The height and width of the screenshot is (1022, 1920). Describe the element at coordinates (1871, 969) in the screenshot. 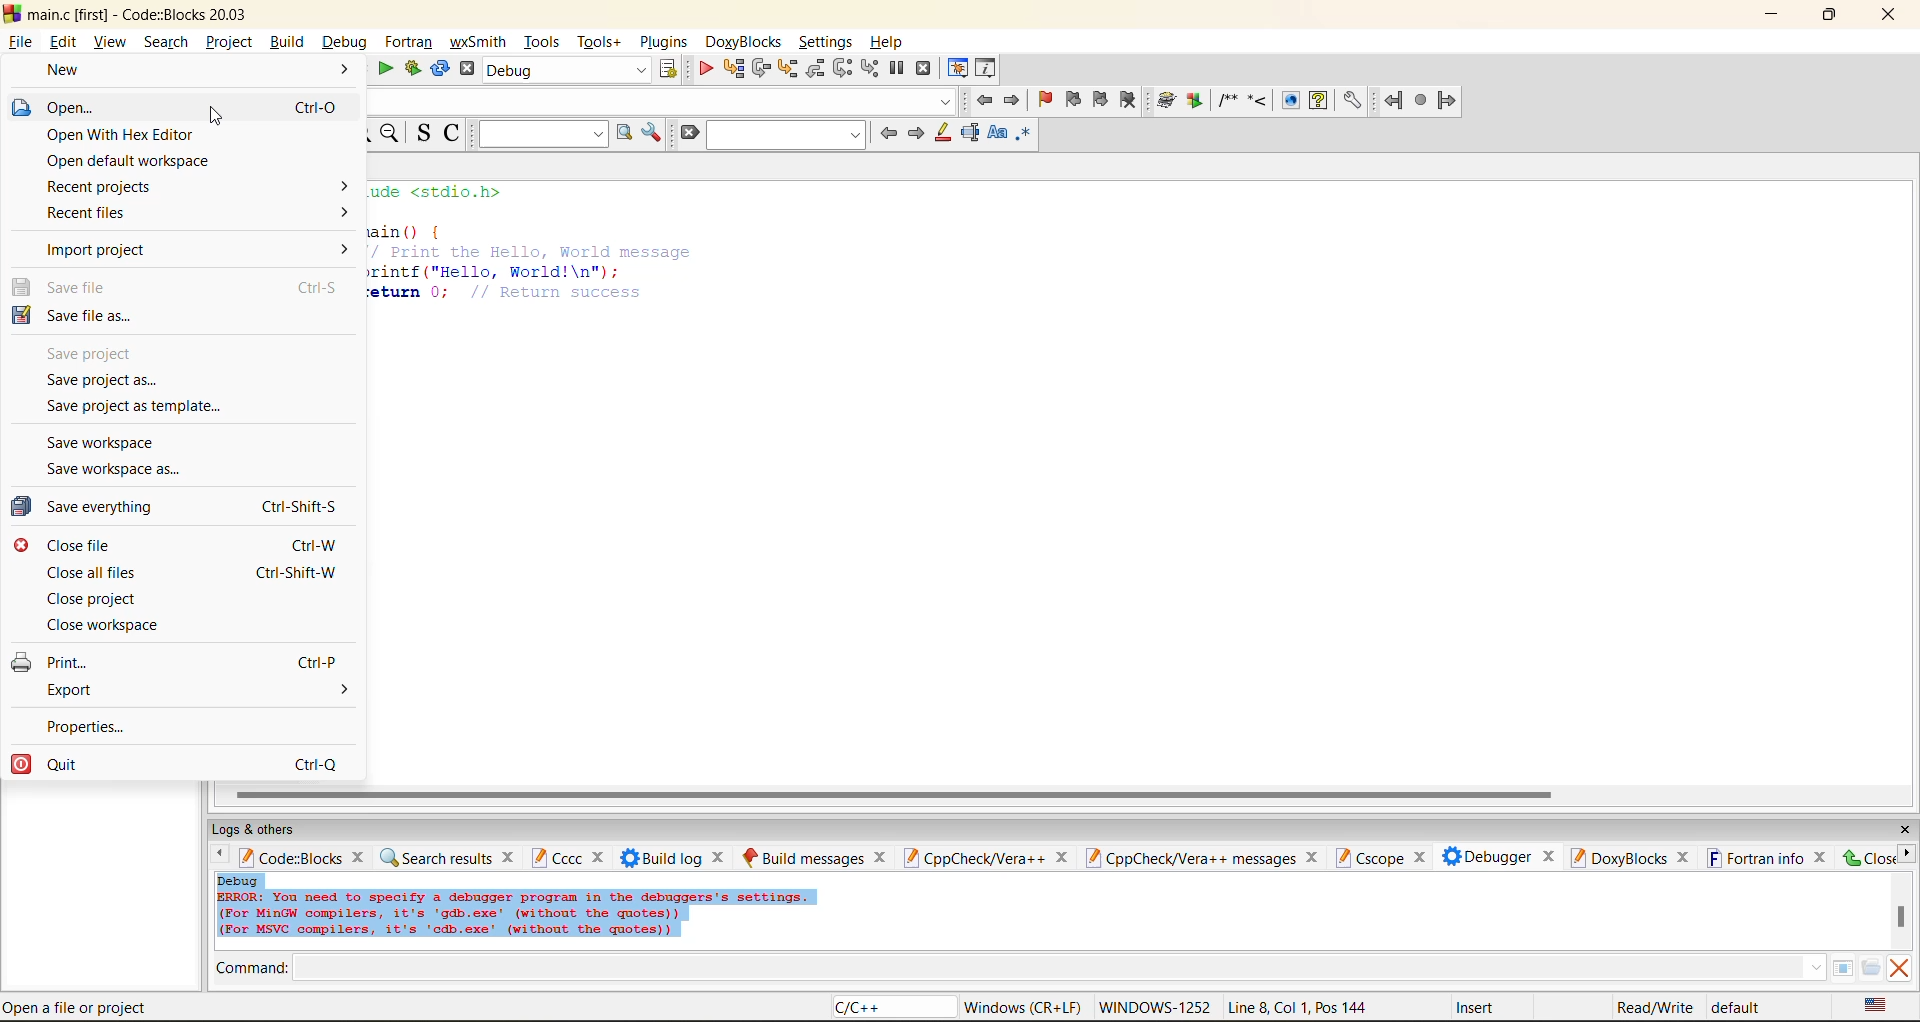

I see `open/browse` at that location.